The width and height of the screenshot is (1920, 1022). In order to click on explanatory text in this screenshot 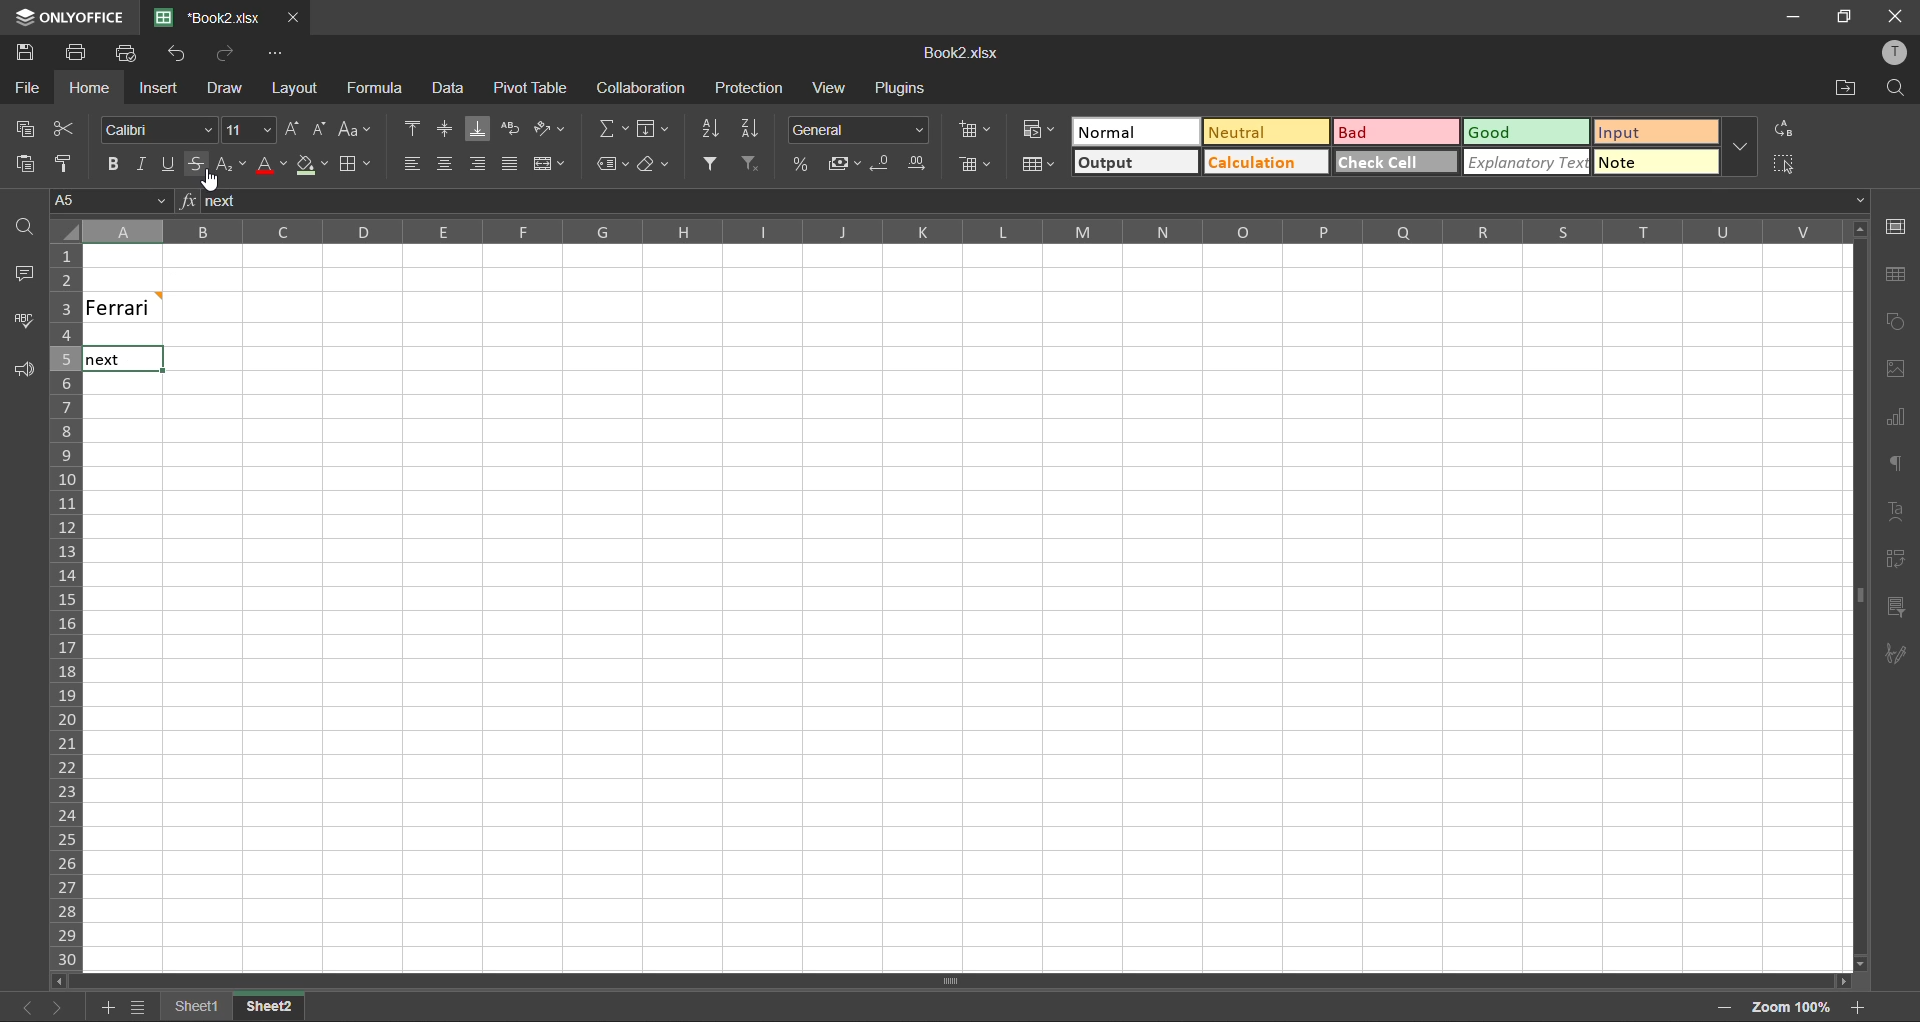, I will do `click(1527, 164)`.